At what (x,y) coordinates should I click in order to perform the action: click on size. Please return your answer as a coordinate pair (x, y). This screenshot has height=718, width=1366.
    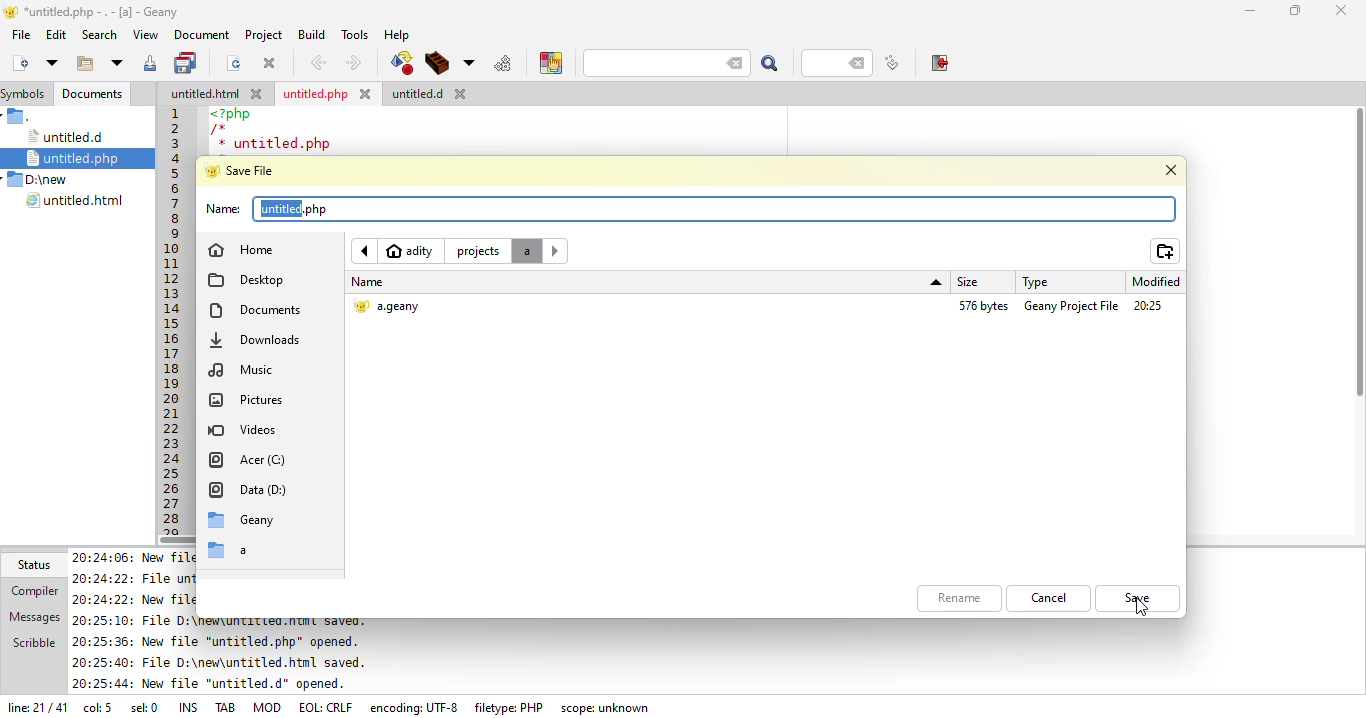
    Looking at the image, I should click on (973, 282).